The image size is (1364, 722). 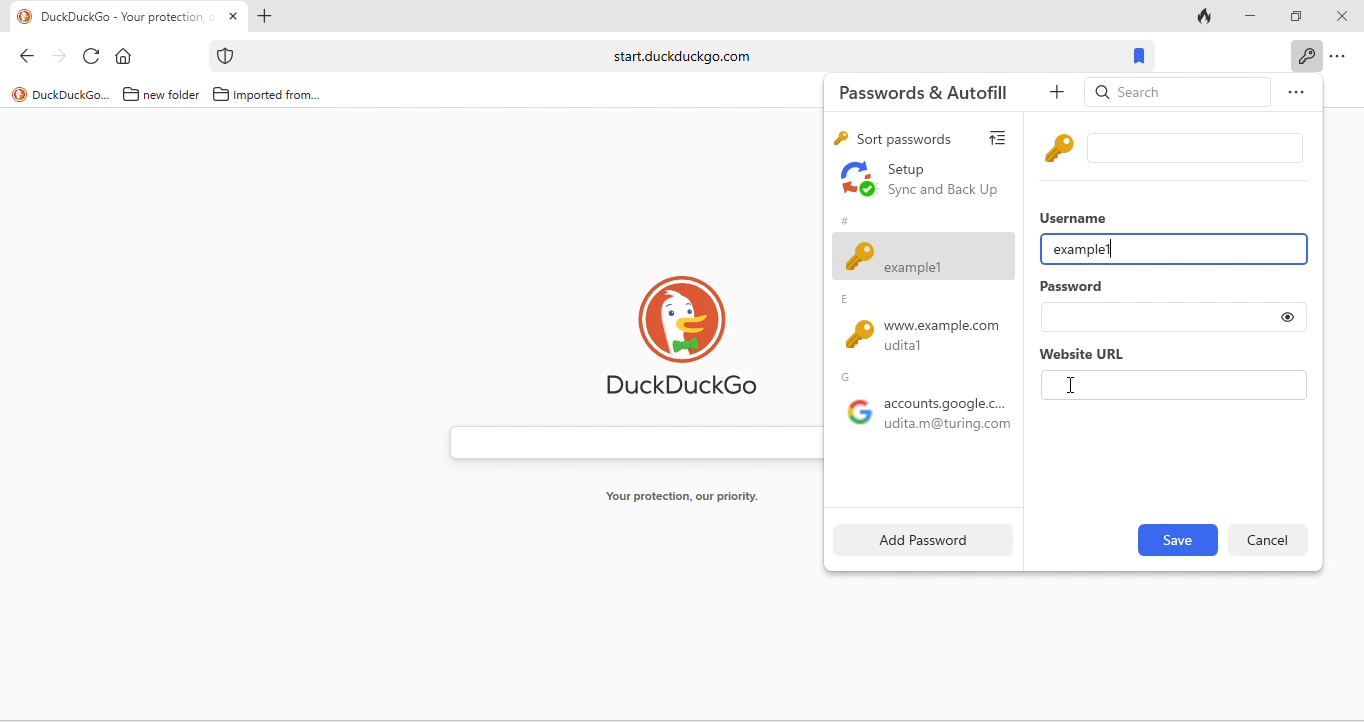 I want to click on key, so click(x=839, y=140).